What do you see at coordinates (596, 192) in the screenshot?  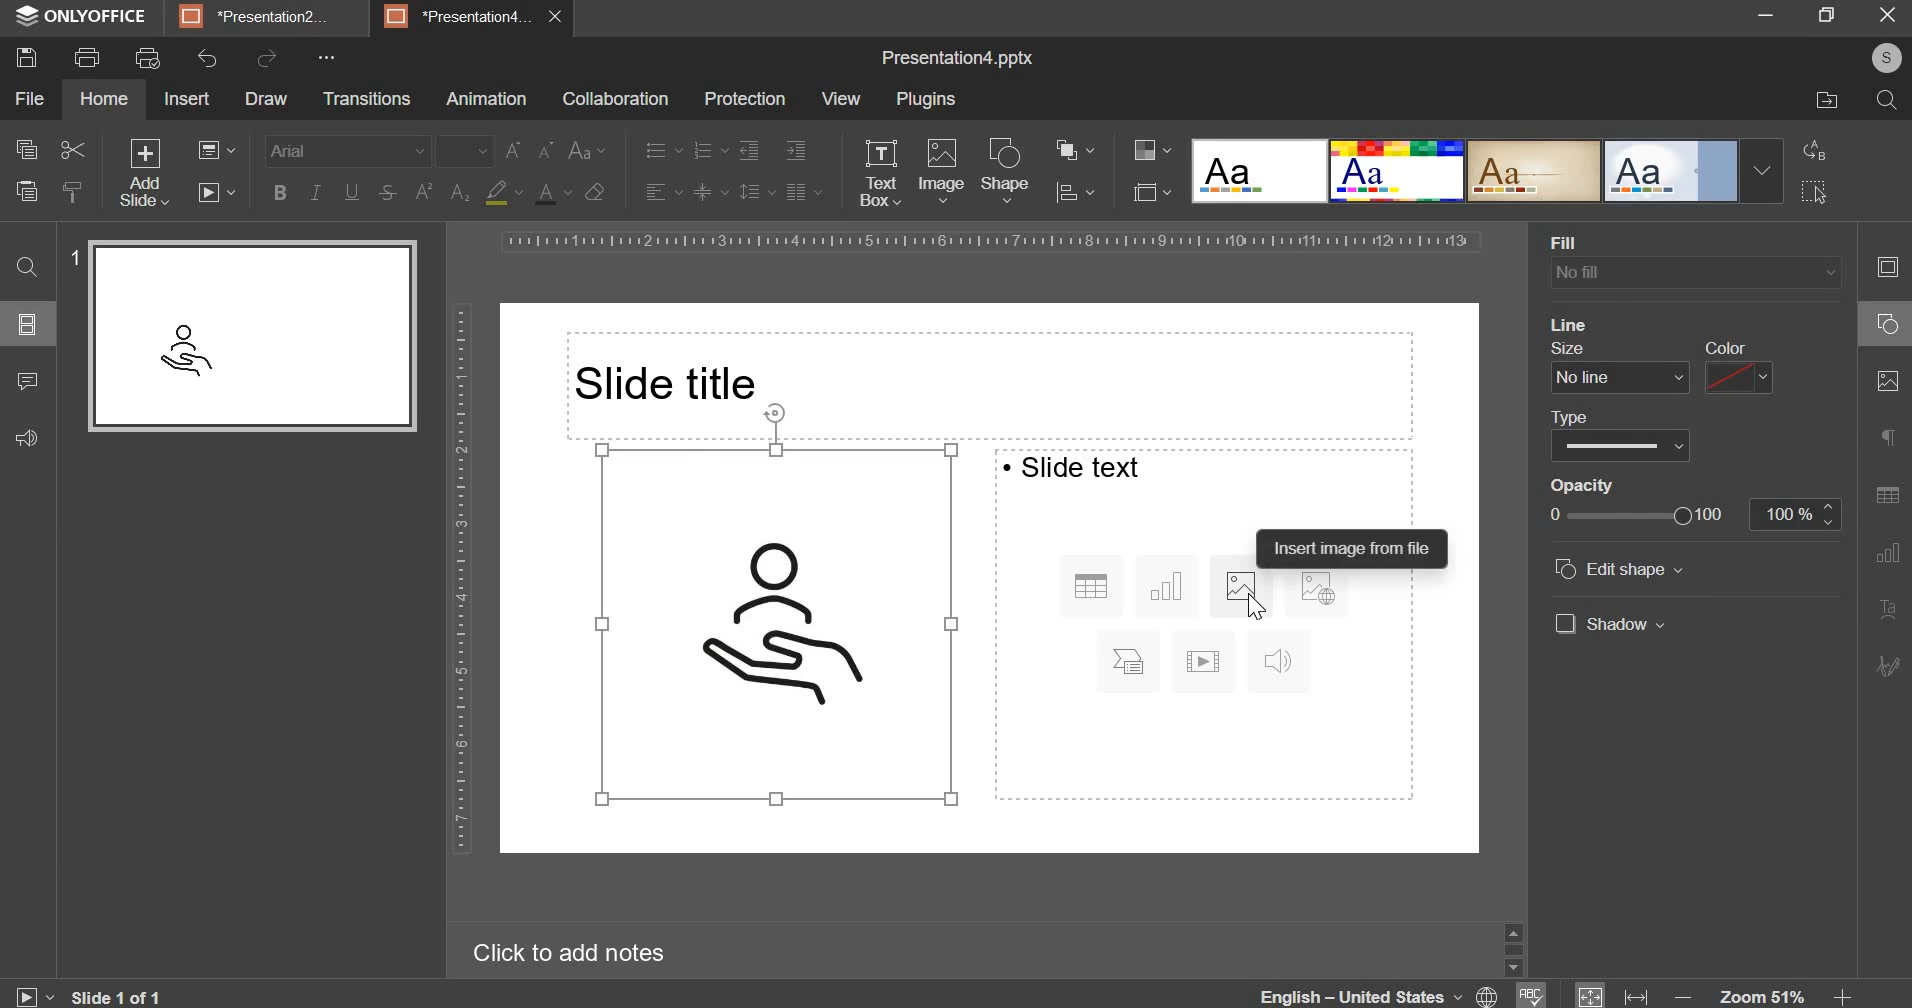 I see `clear styles` at bounding box center [596, 192].